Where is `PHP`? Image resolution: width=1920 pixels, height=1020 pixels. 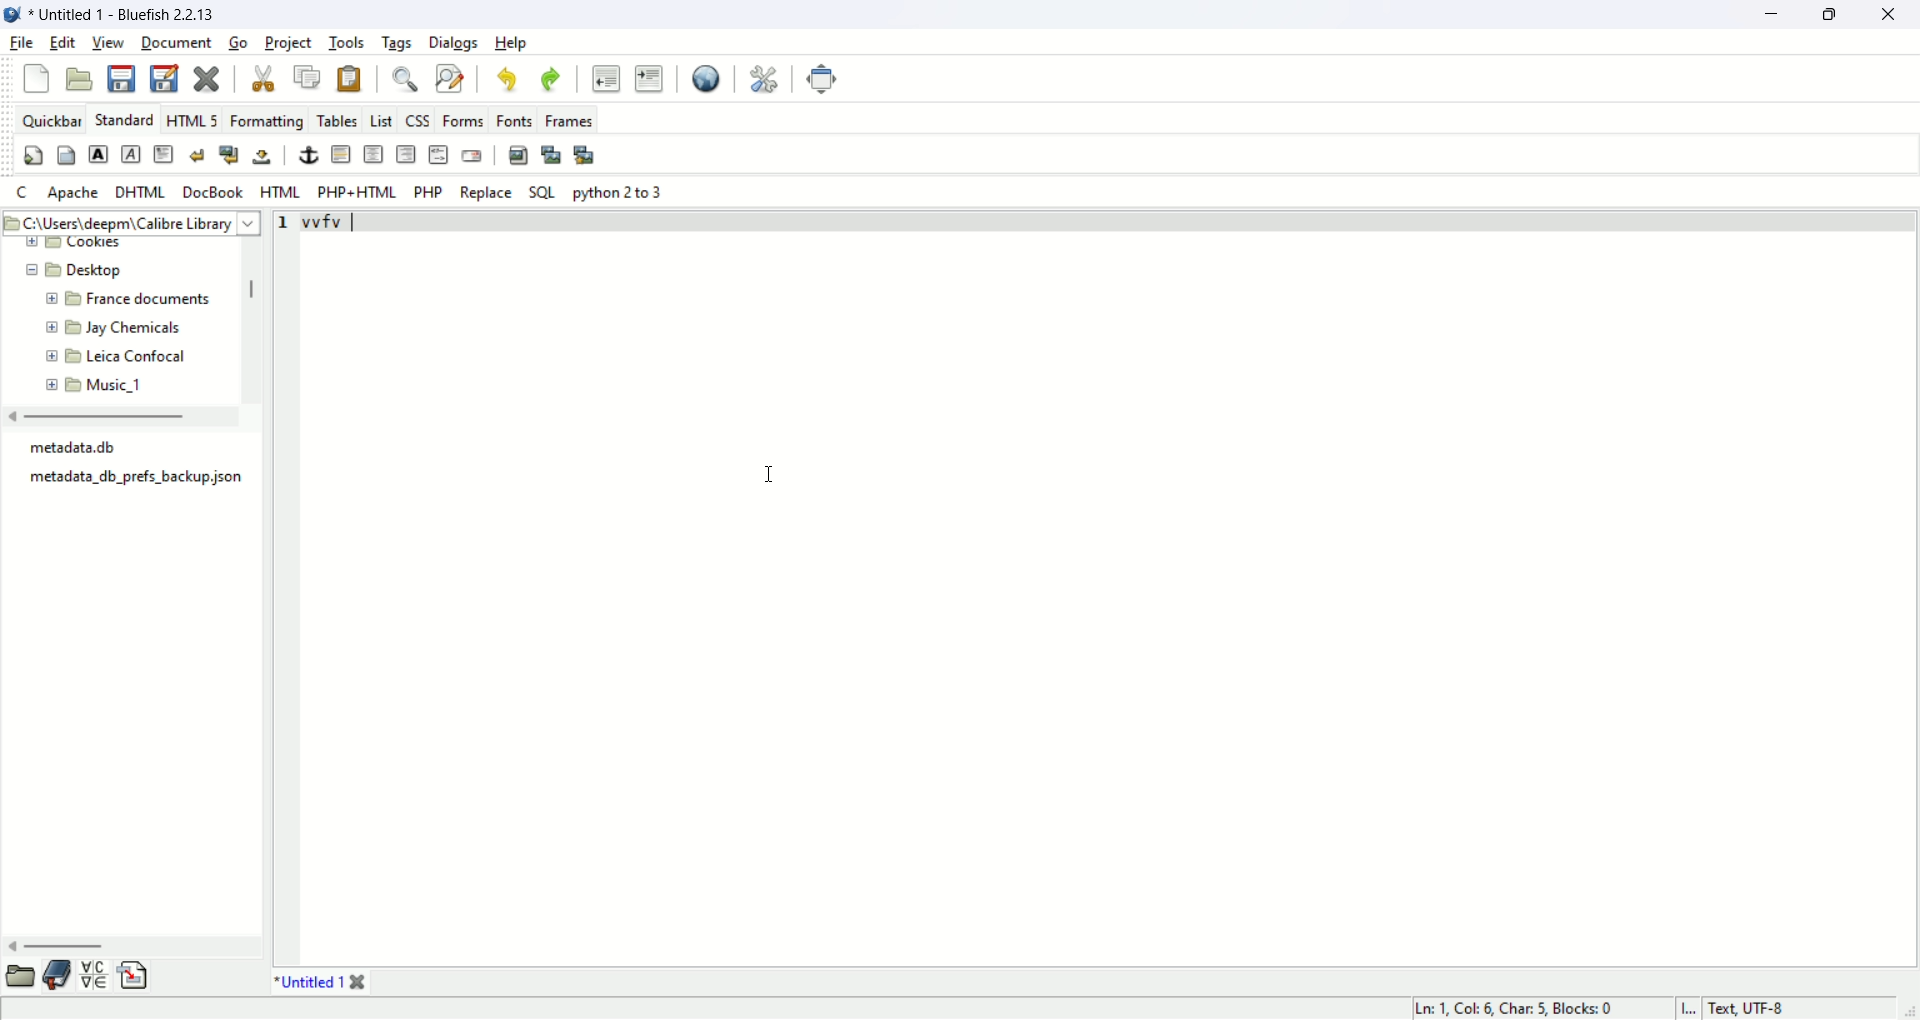 PHP is located at coordinates (427, 195).